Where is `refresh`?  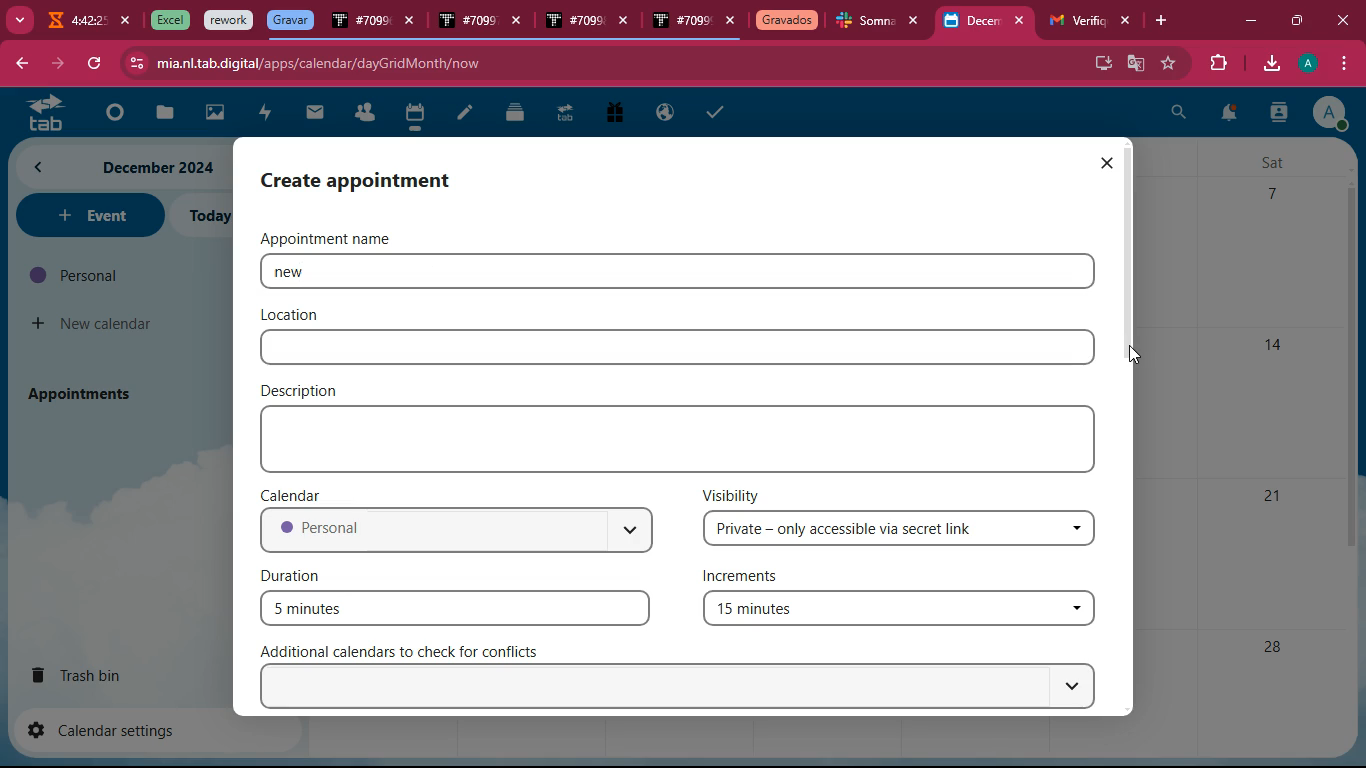
refresh is located at coordinates (94, 64).